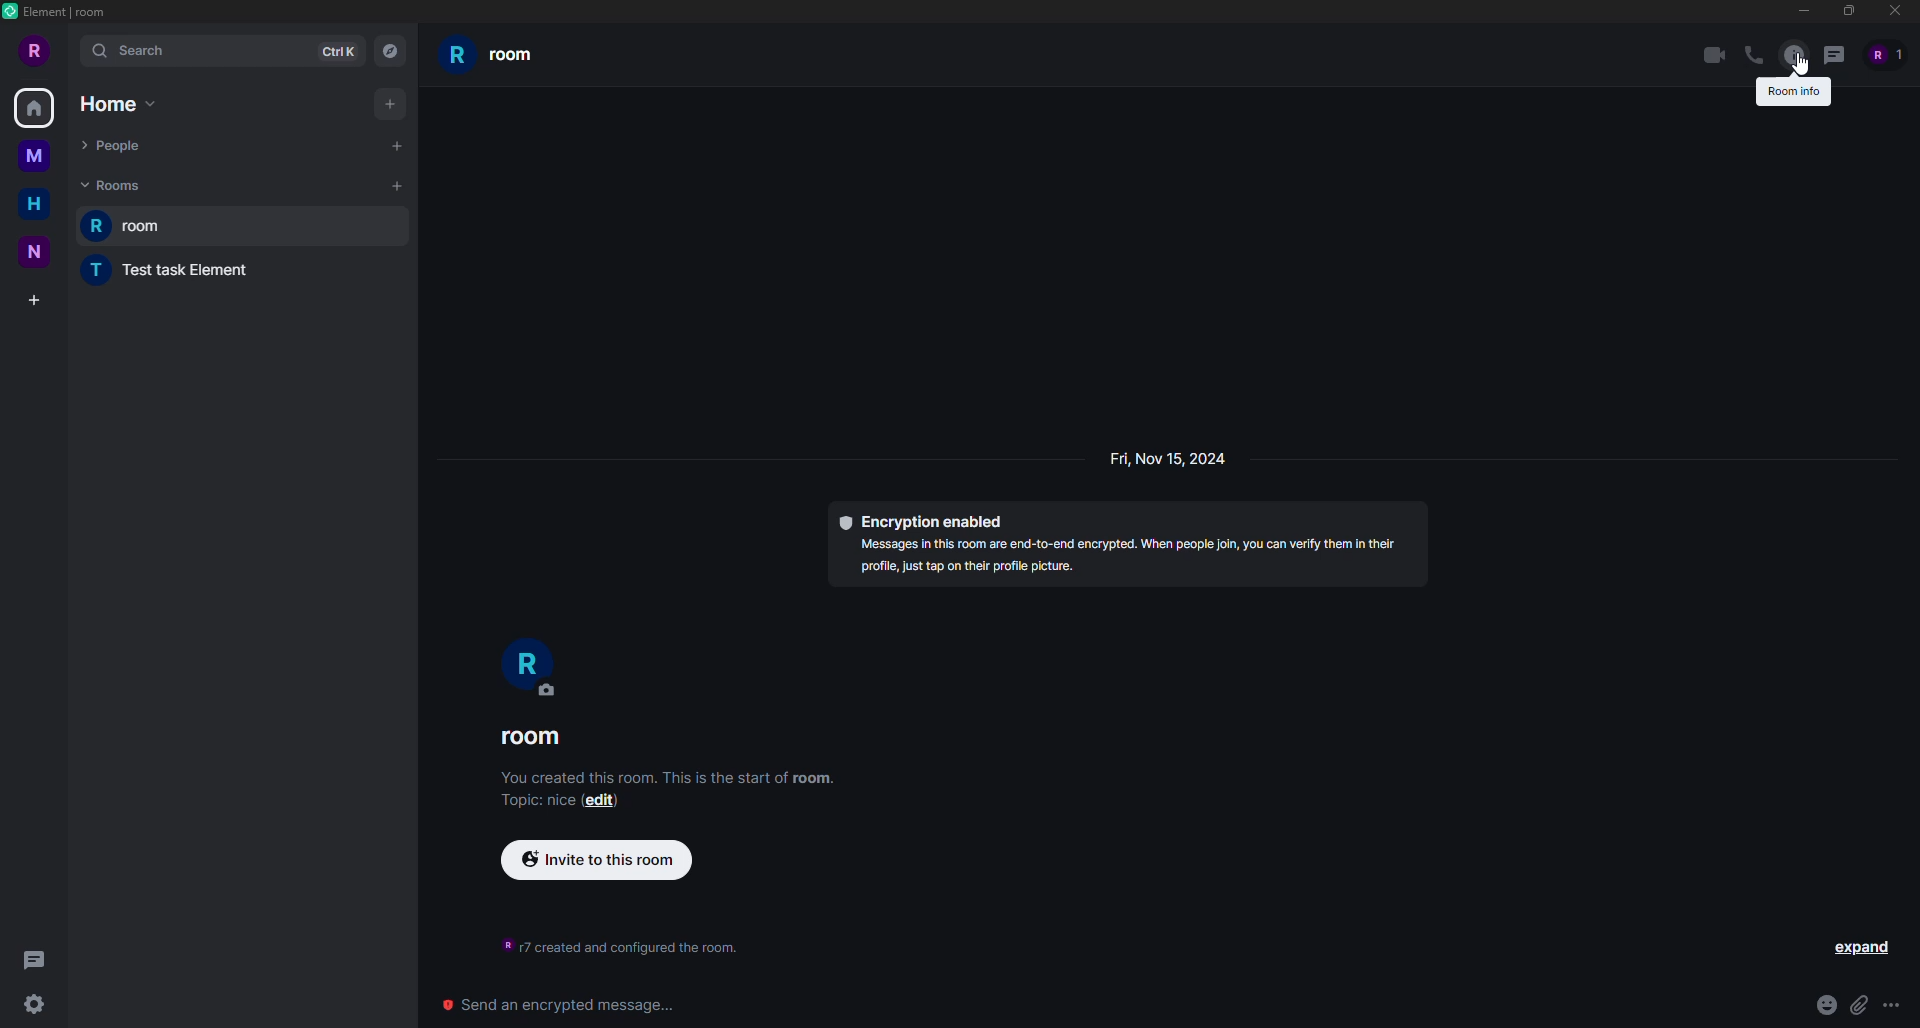 The height and width of the screenshot is (1028, 1920). What do you see at coordinates (38, 1004) in the screenshot?
I see `settings` at bounding box center [38, 1004].